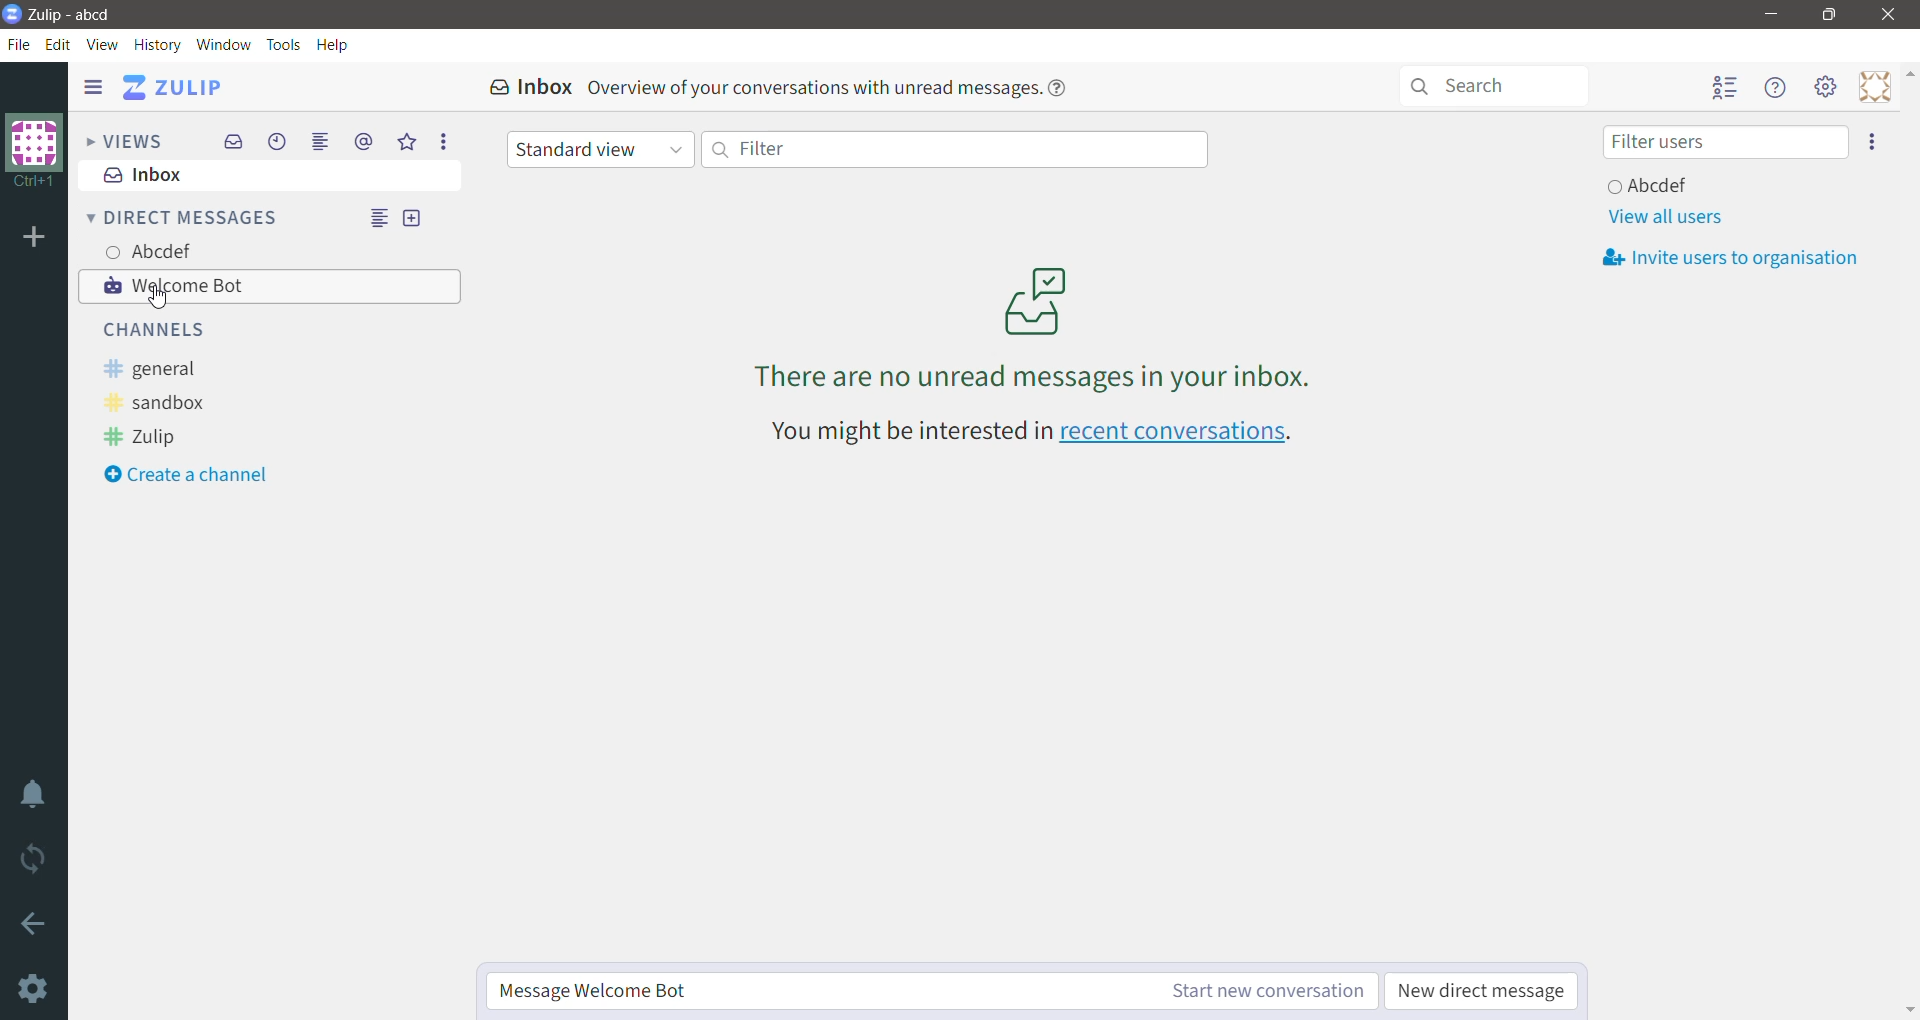 The width and height of the screenshot is (1920, 1020). Describe the element at coordinates (1908, 538) in the screenshot. I see `Vertical Scroll Bar` at that location.